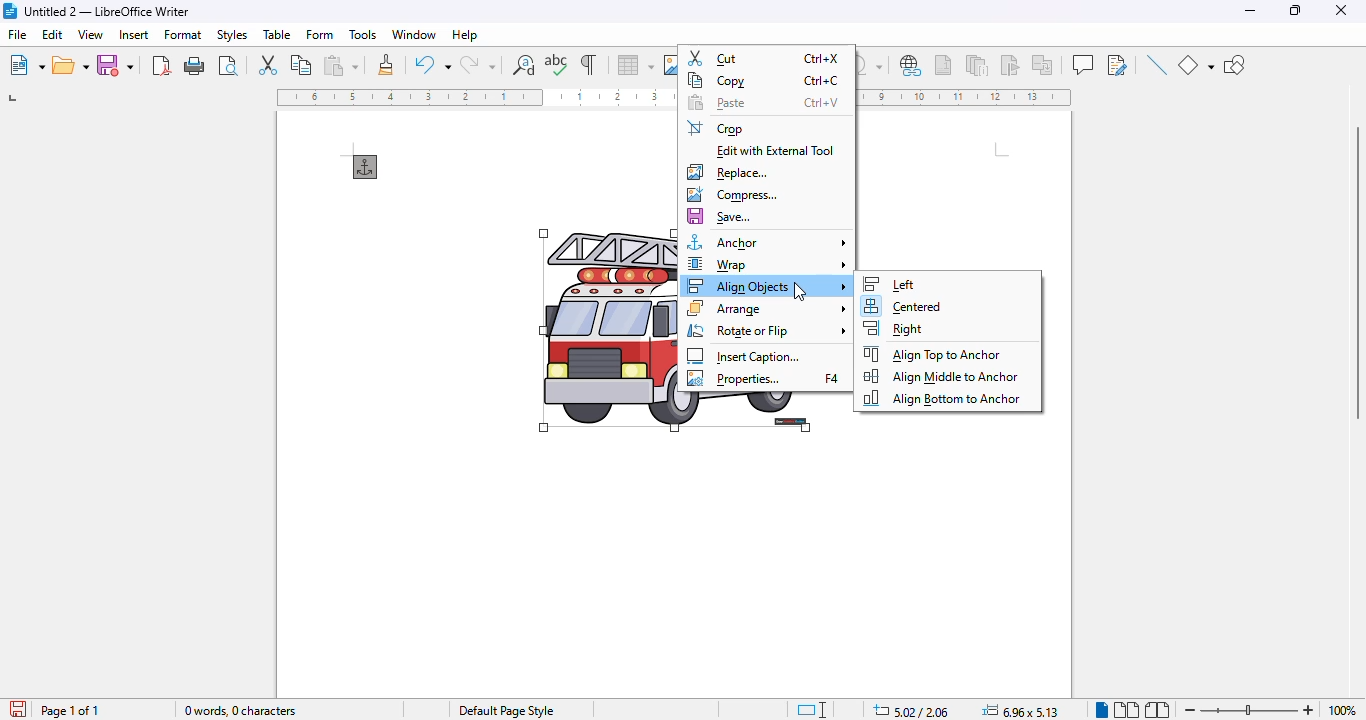 The width and height of the screenshot is (1366, 720). What do you see at coordinates (590, 64) in the screenshot?
I see `toggle formatting marks` at bounding box center [590, 64].